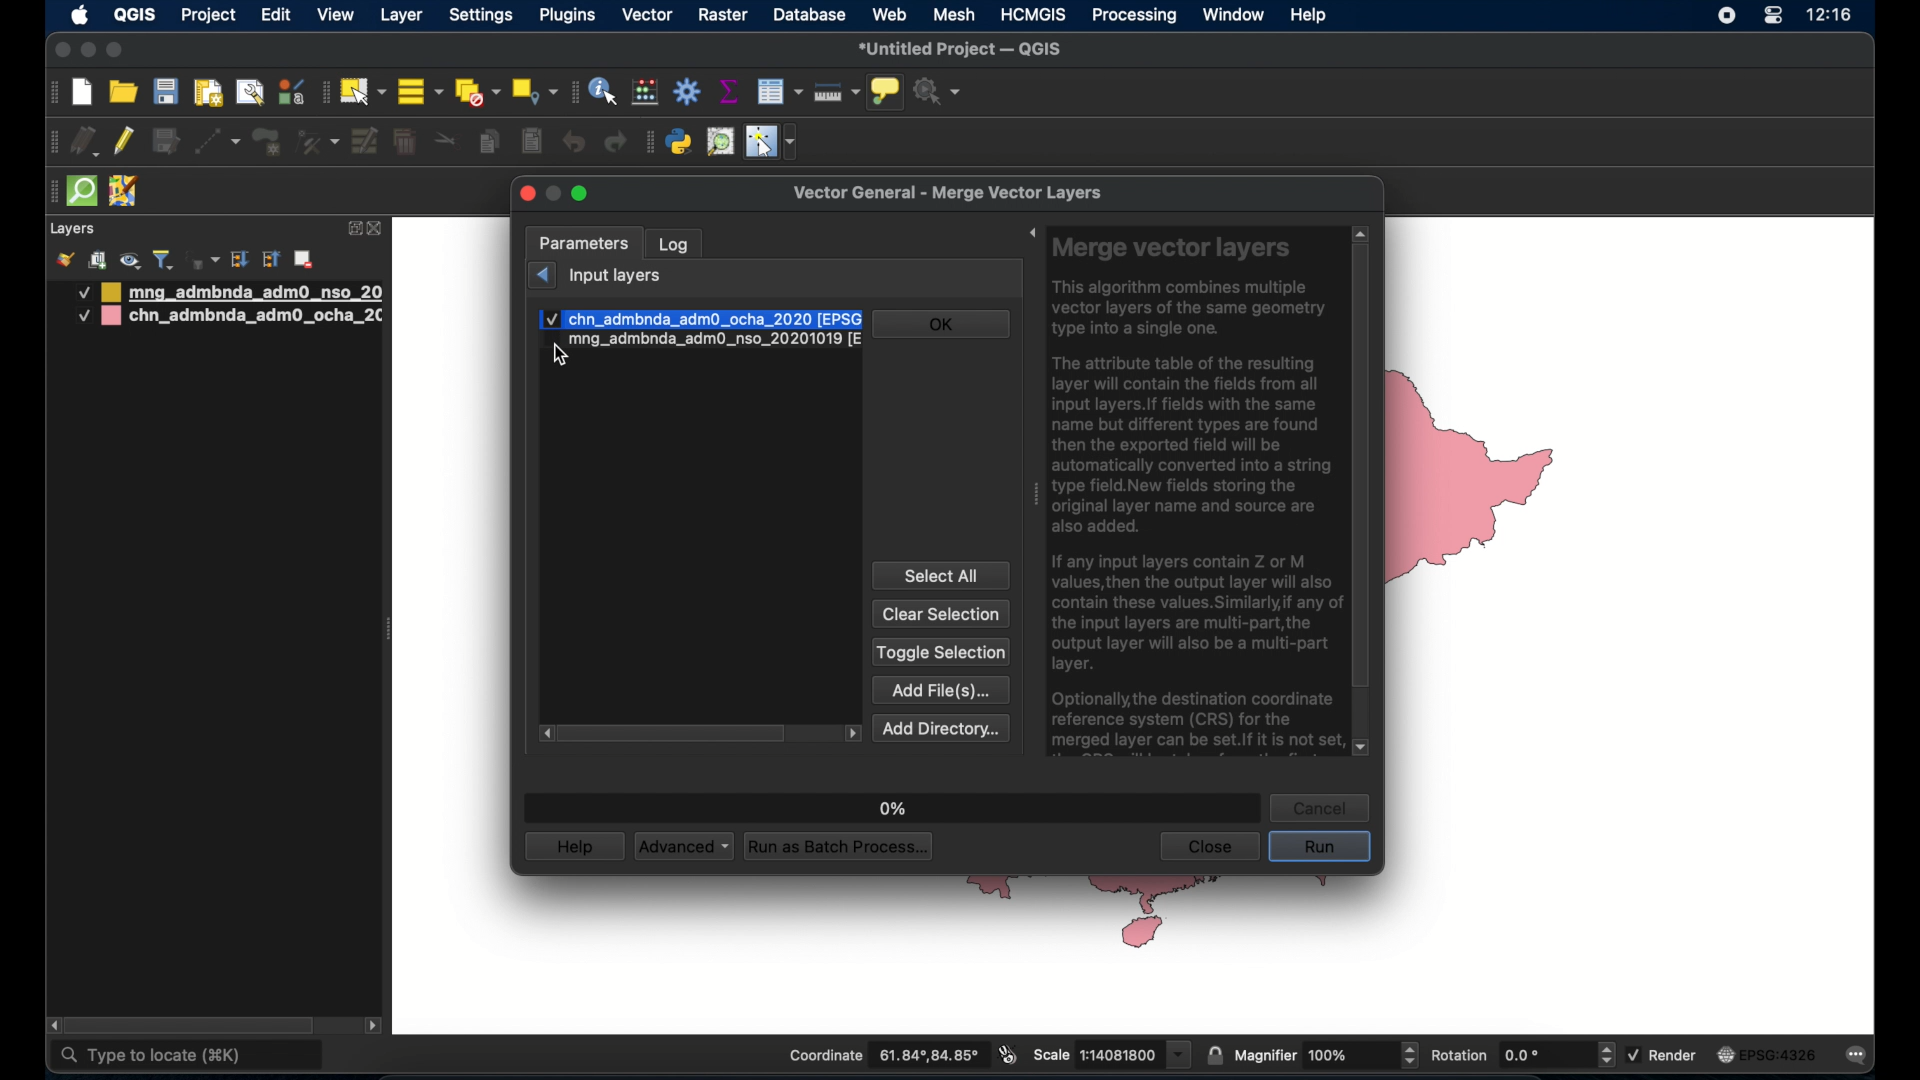  Describe the element at coordinates (779, 91) in the screenshot. I see `attributes table` at that location.